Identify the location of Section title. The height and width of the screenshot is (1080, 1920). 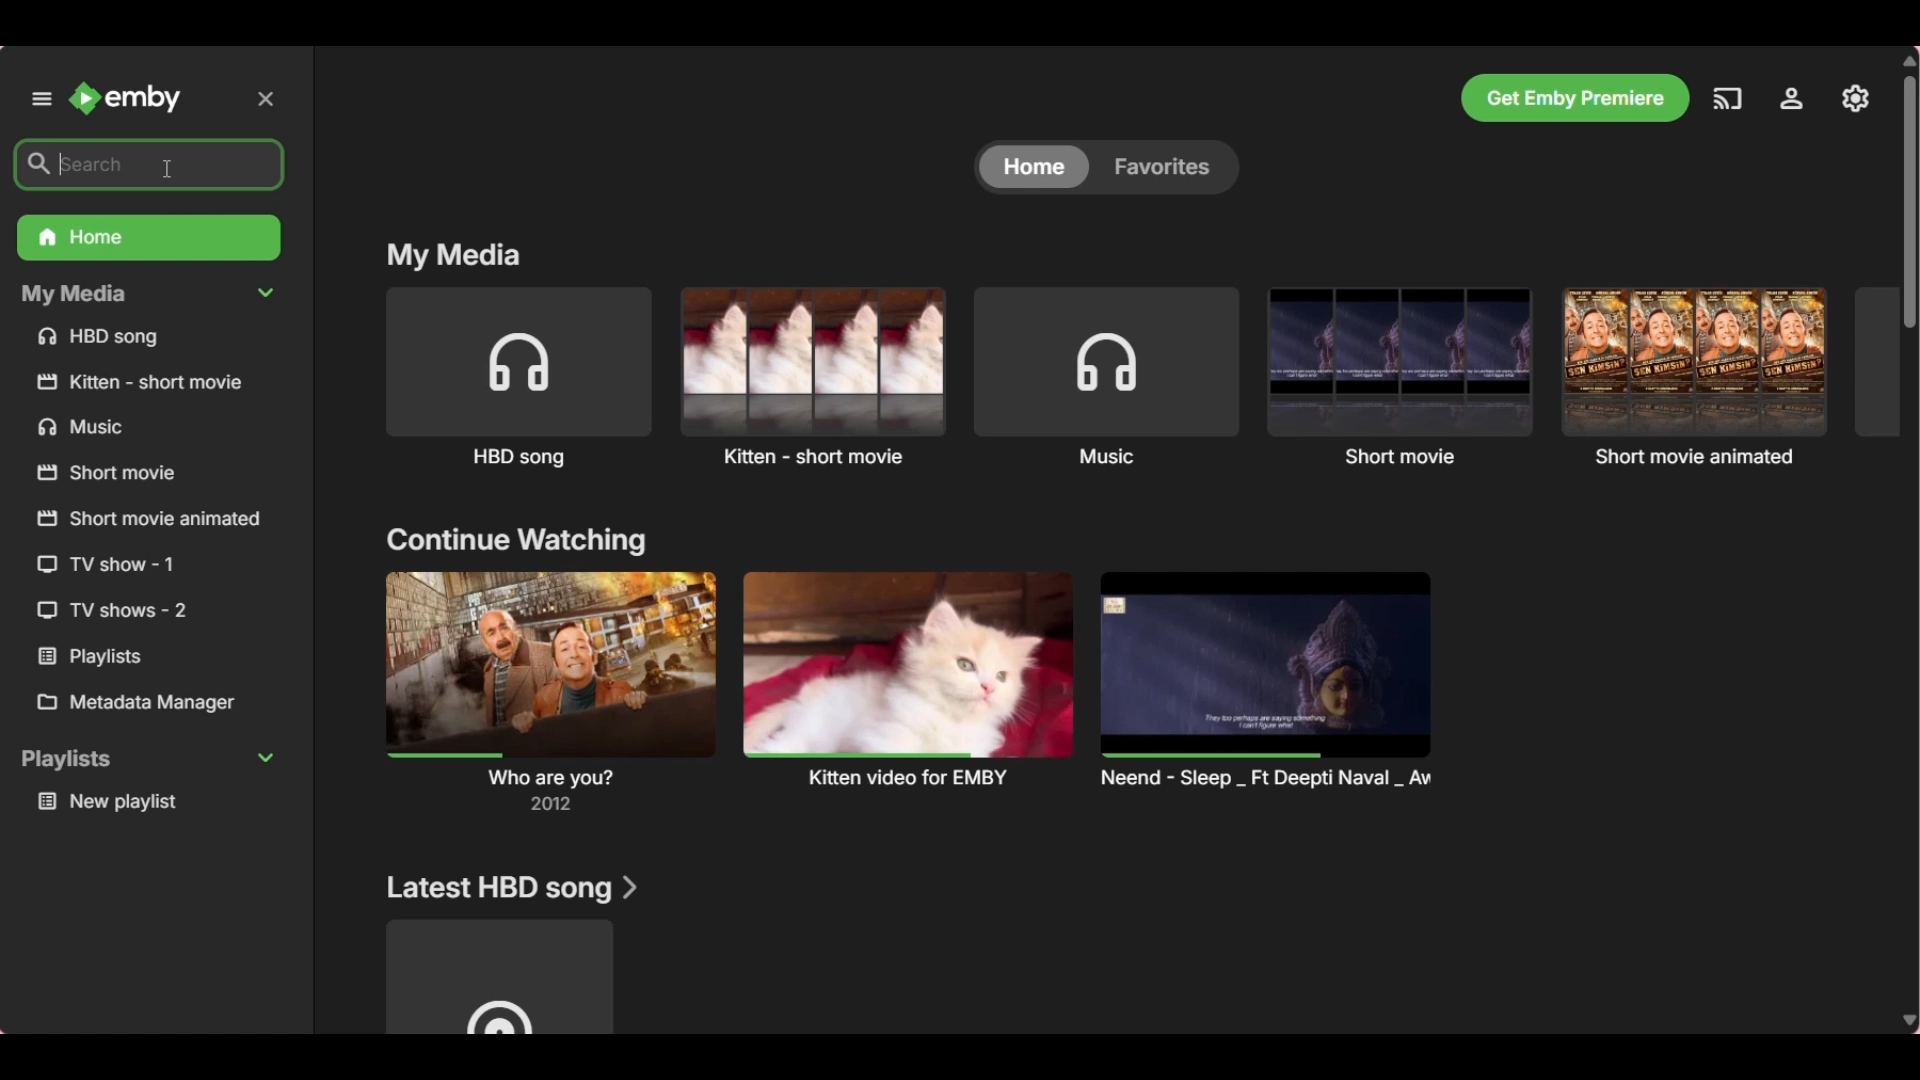
(453, 257).